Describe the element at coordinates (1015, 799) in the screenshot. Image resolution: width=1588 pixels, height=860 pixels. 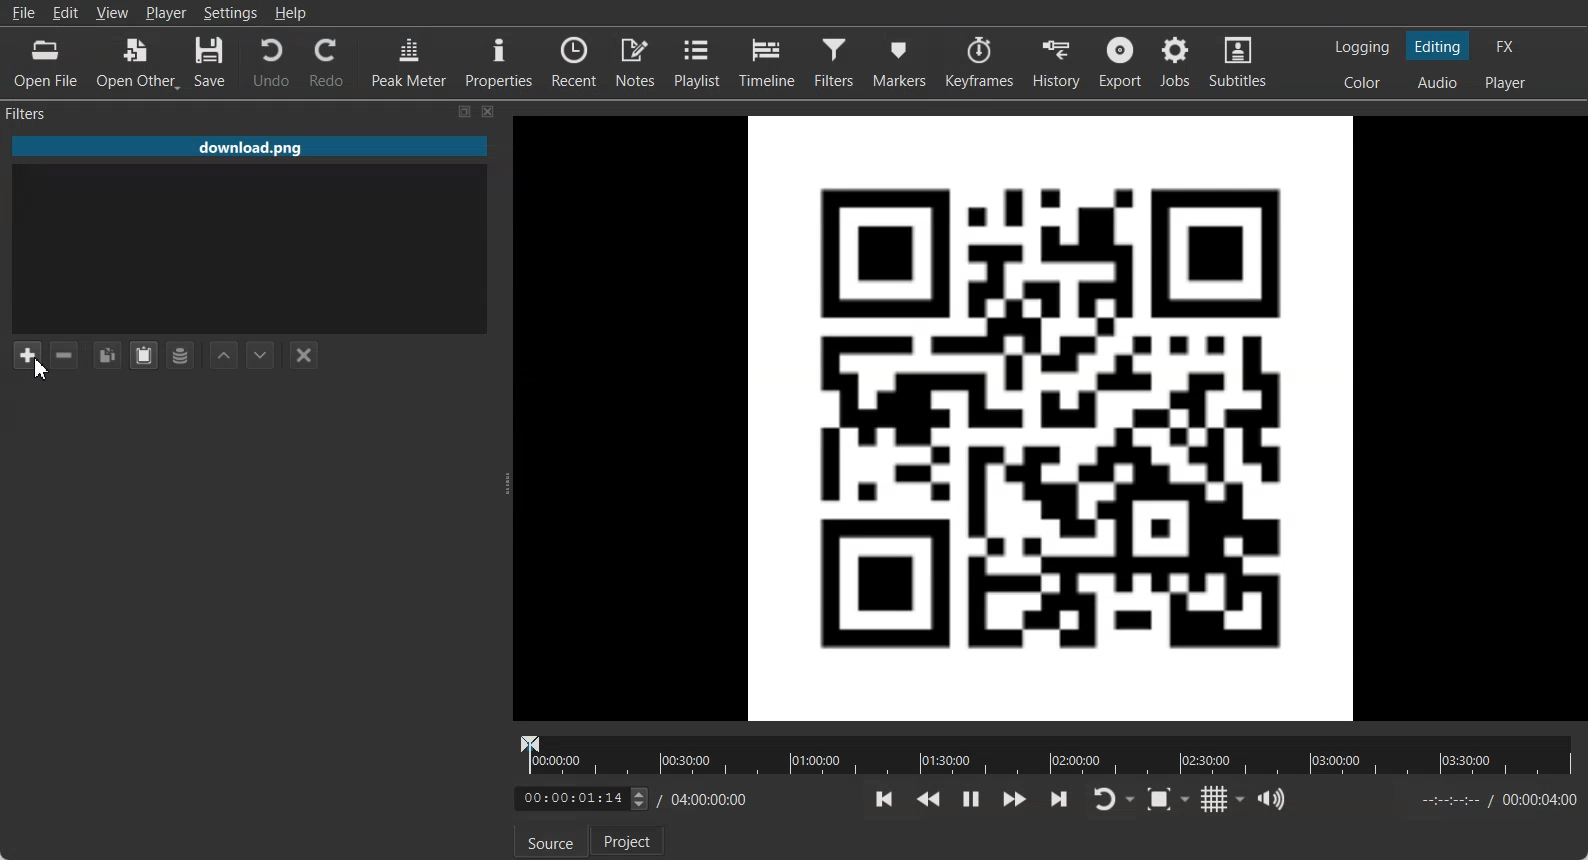
I see `Play Quickly Forward` at that location.